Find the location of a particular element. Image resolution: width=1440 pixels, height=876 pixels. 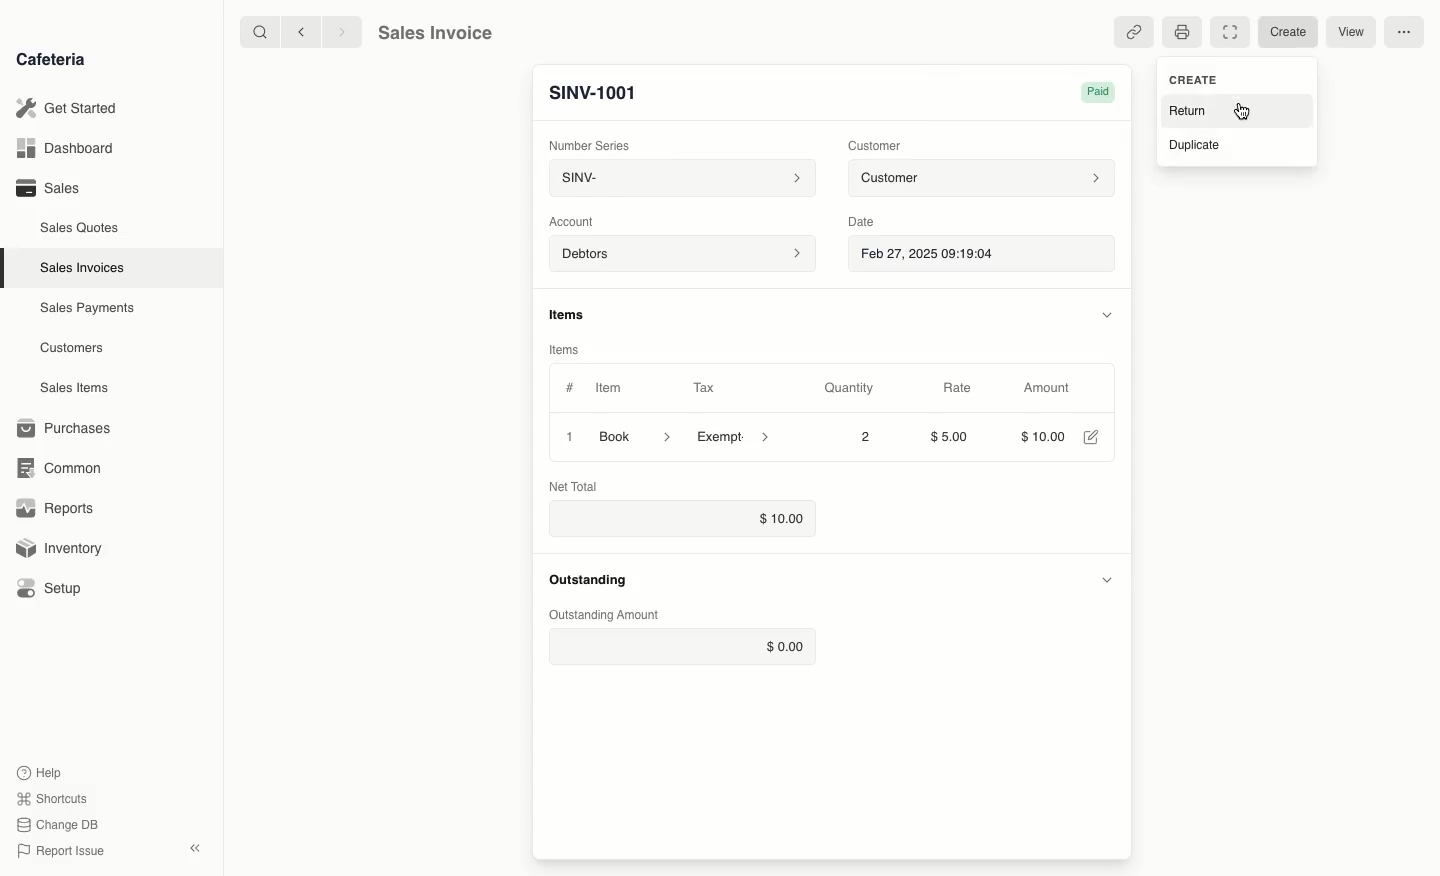

Dashboard is located at coordinates (65, 148).